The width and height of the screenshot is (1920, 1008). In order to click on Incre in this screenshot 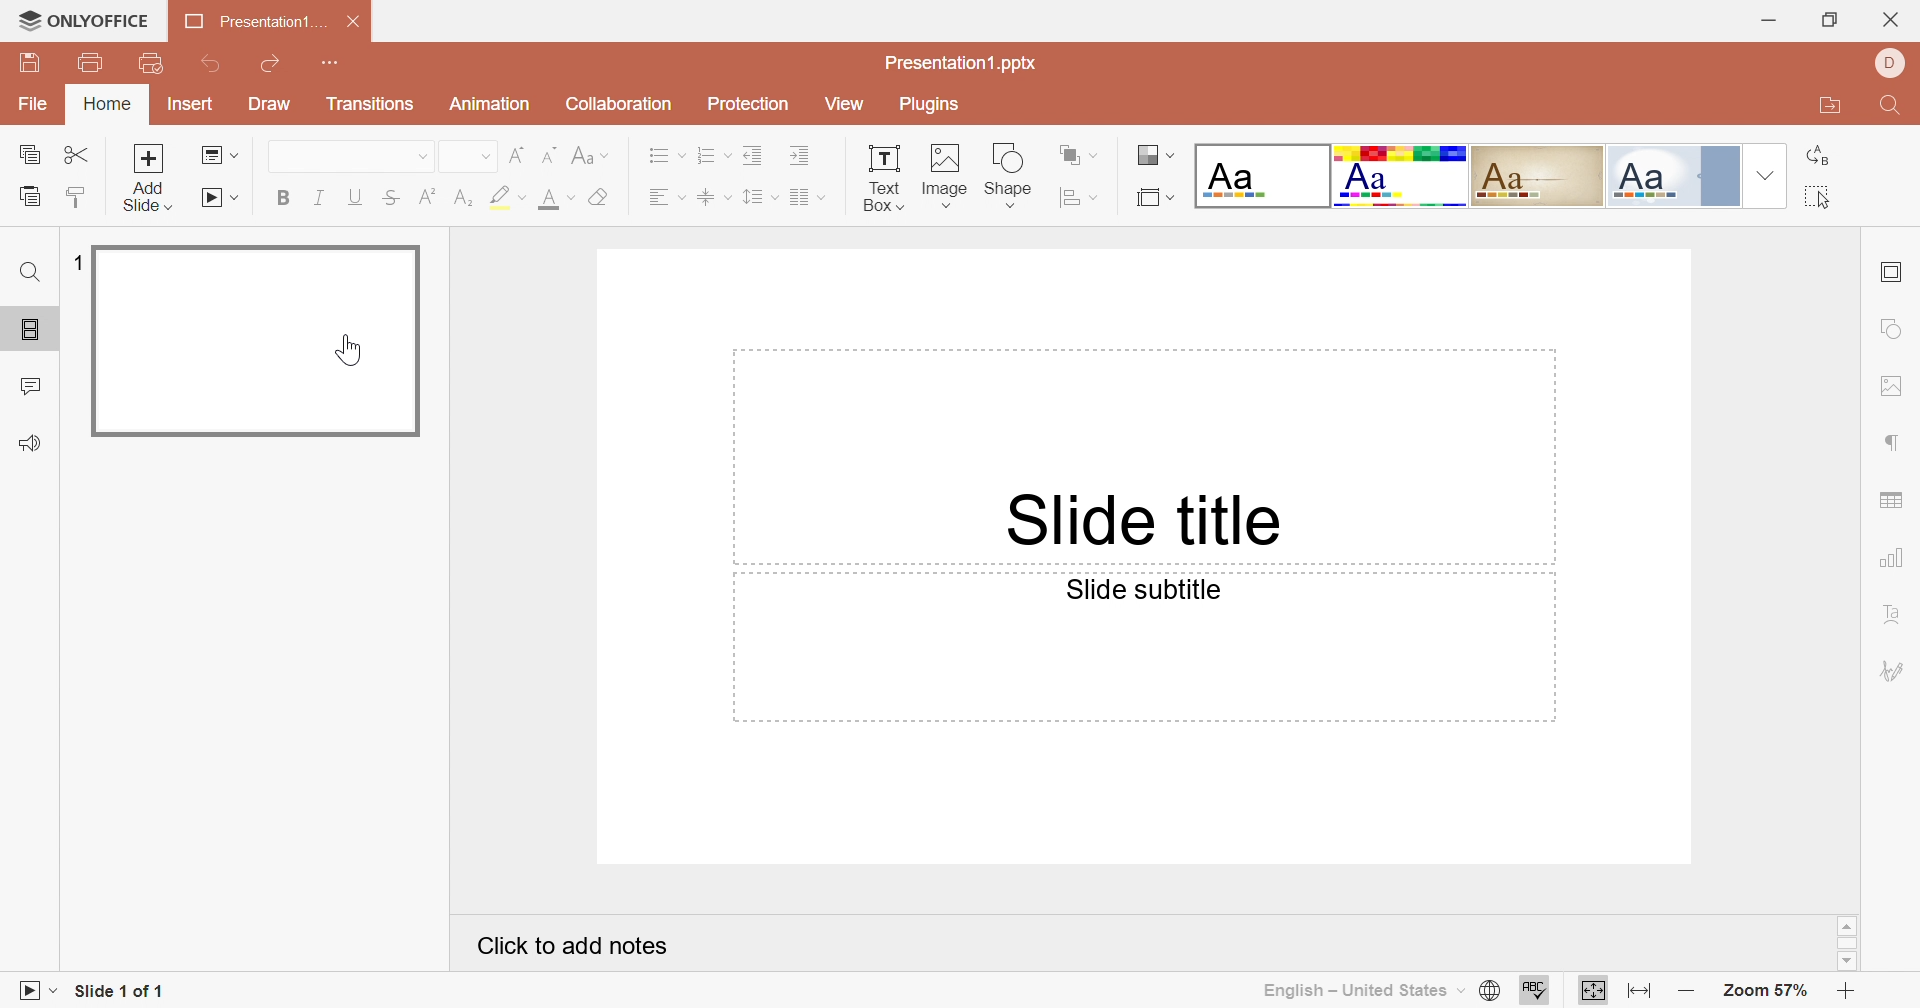, I will do `click(803, 153)`.